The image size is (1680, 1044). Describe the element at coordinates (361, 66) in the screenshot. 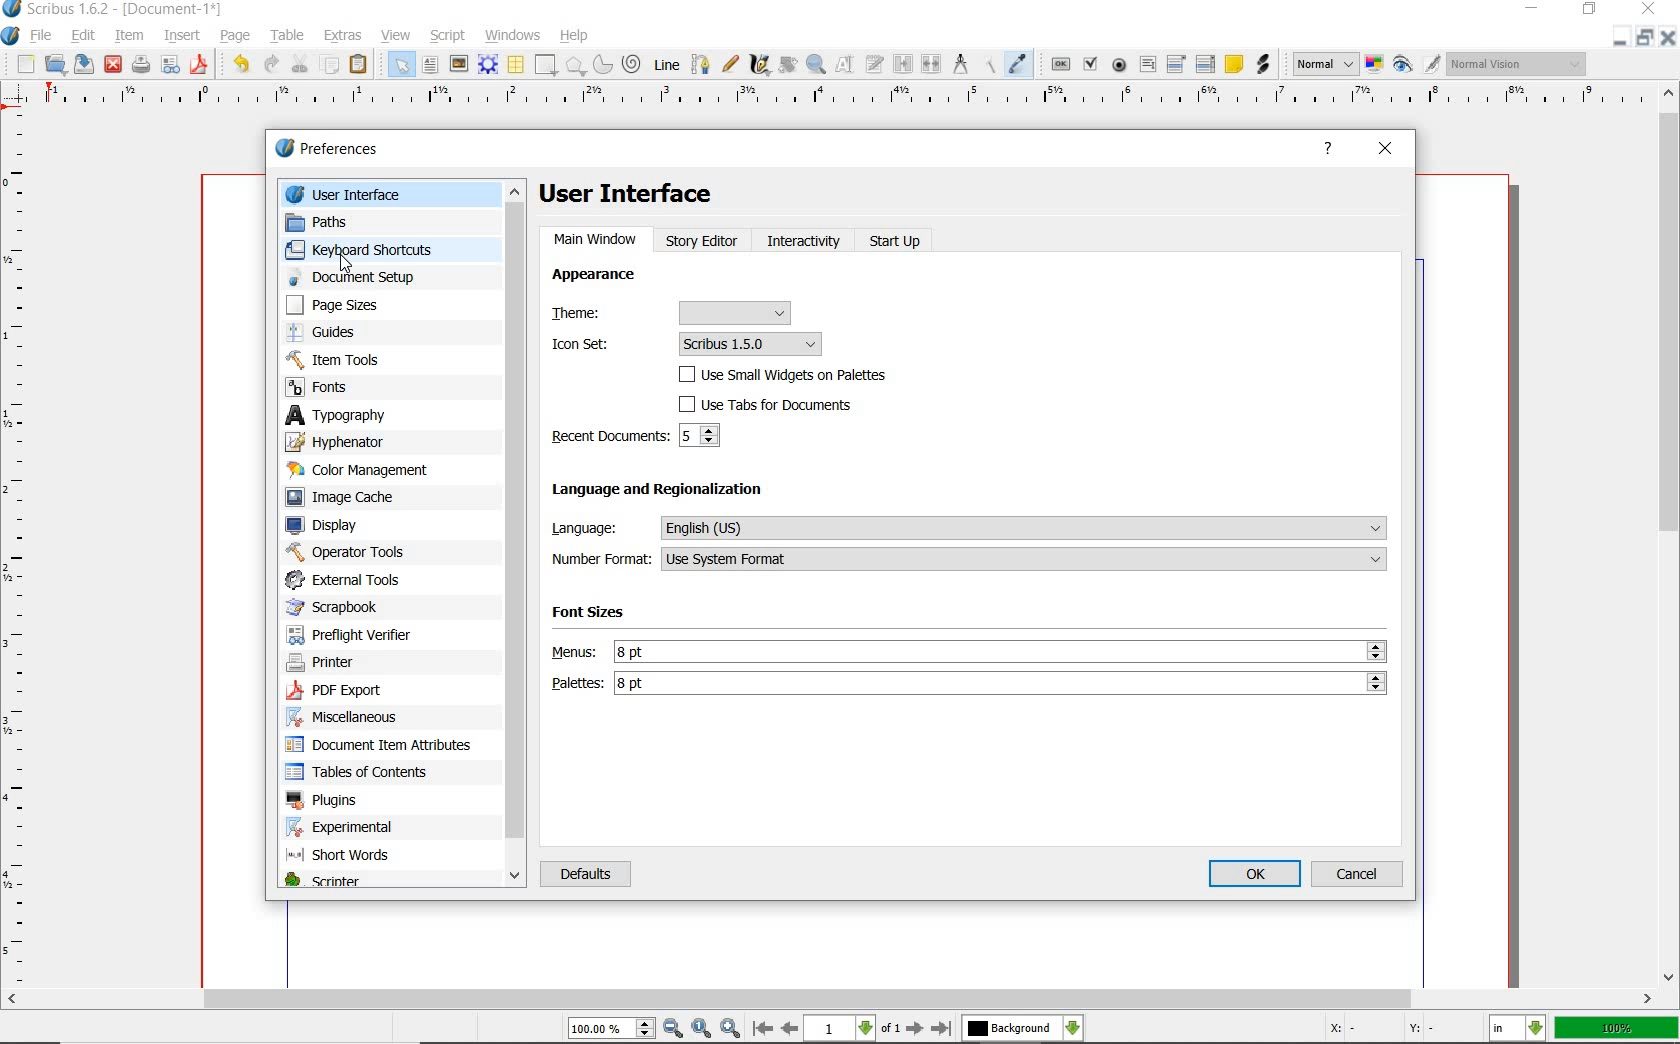

I see `paste` at that location.